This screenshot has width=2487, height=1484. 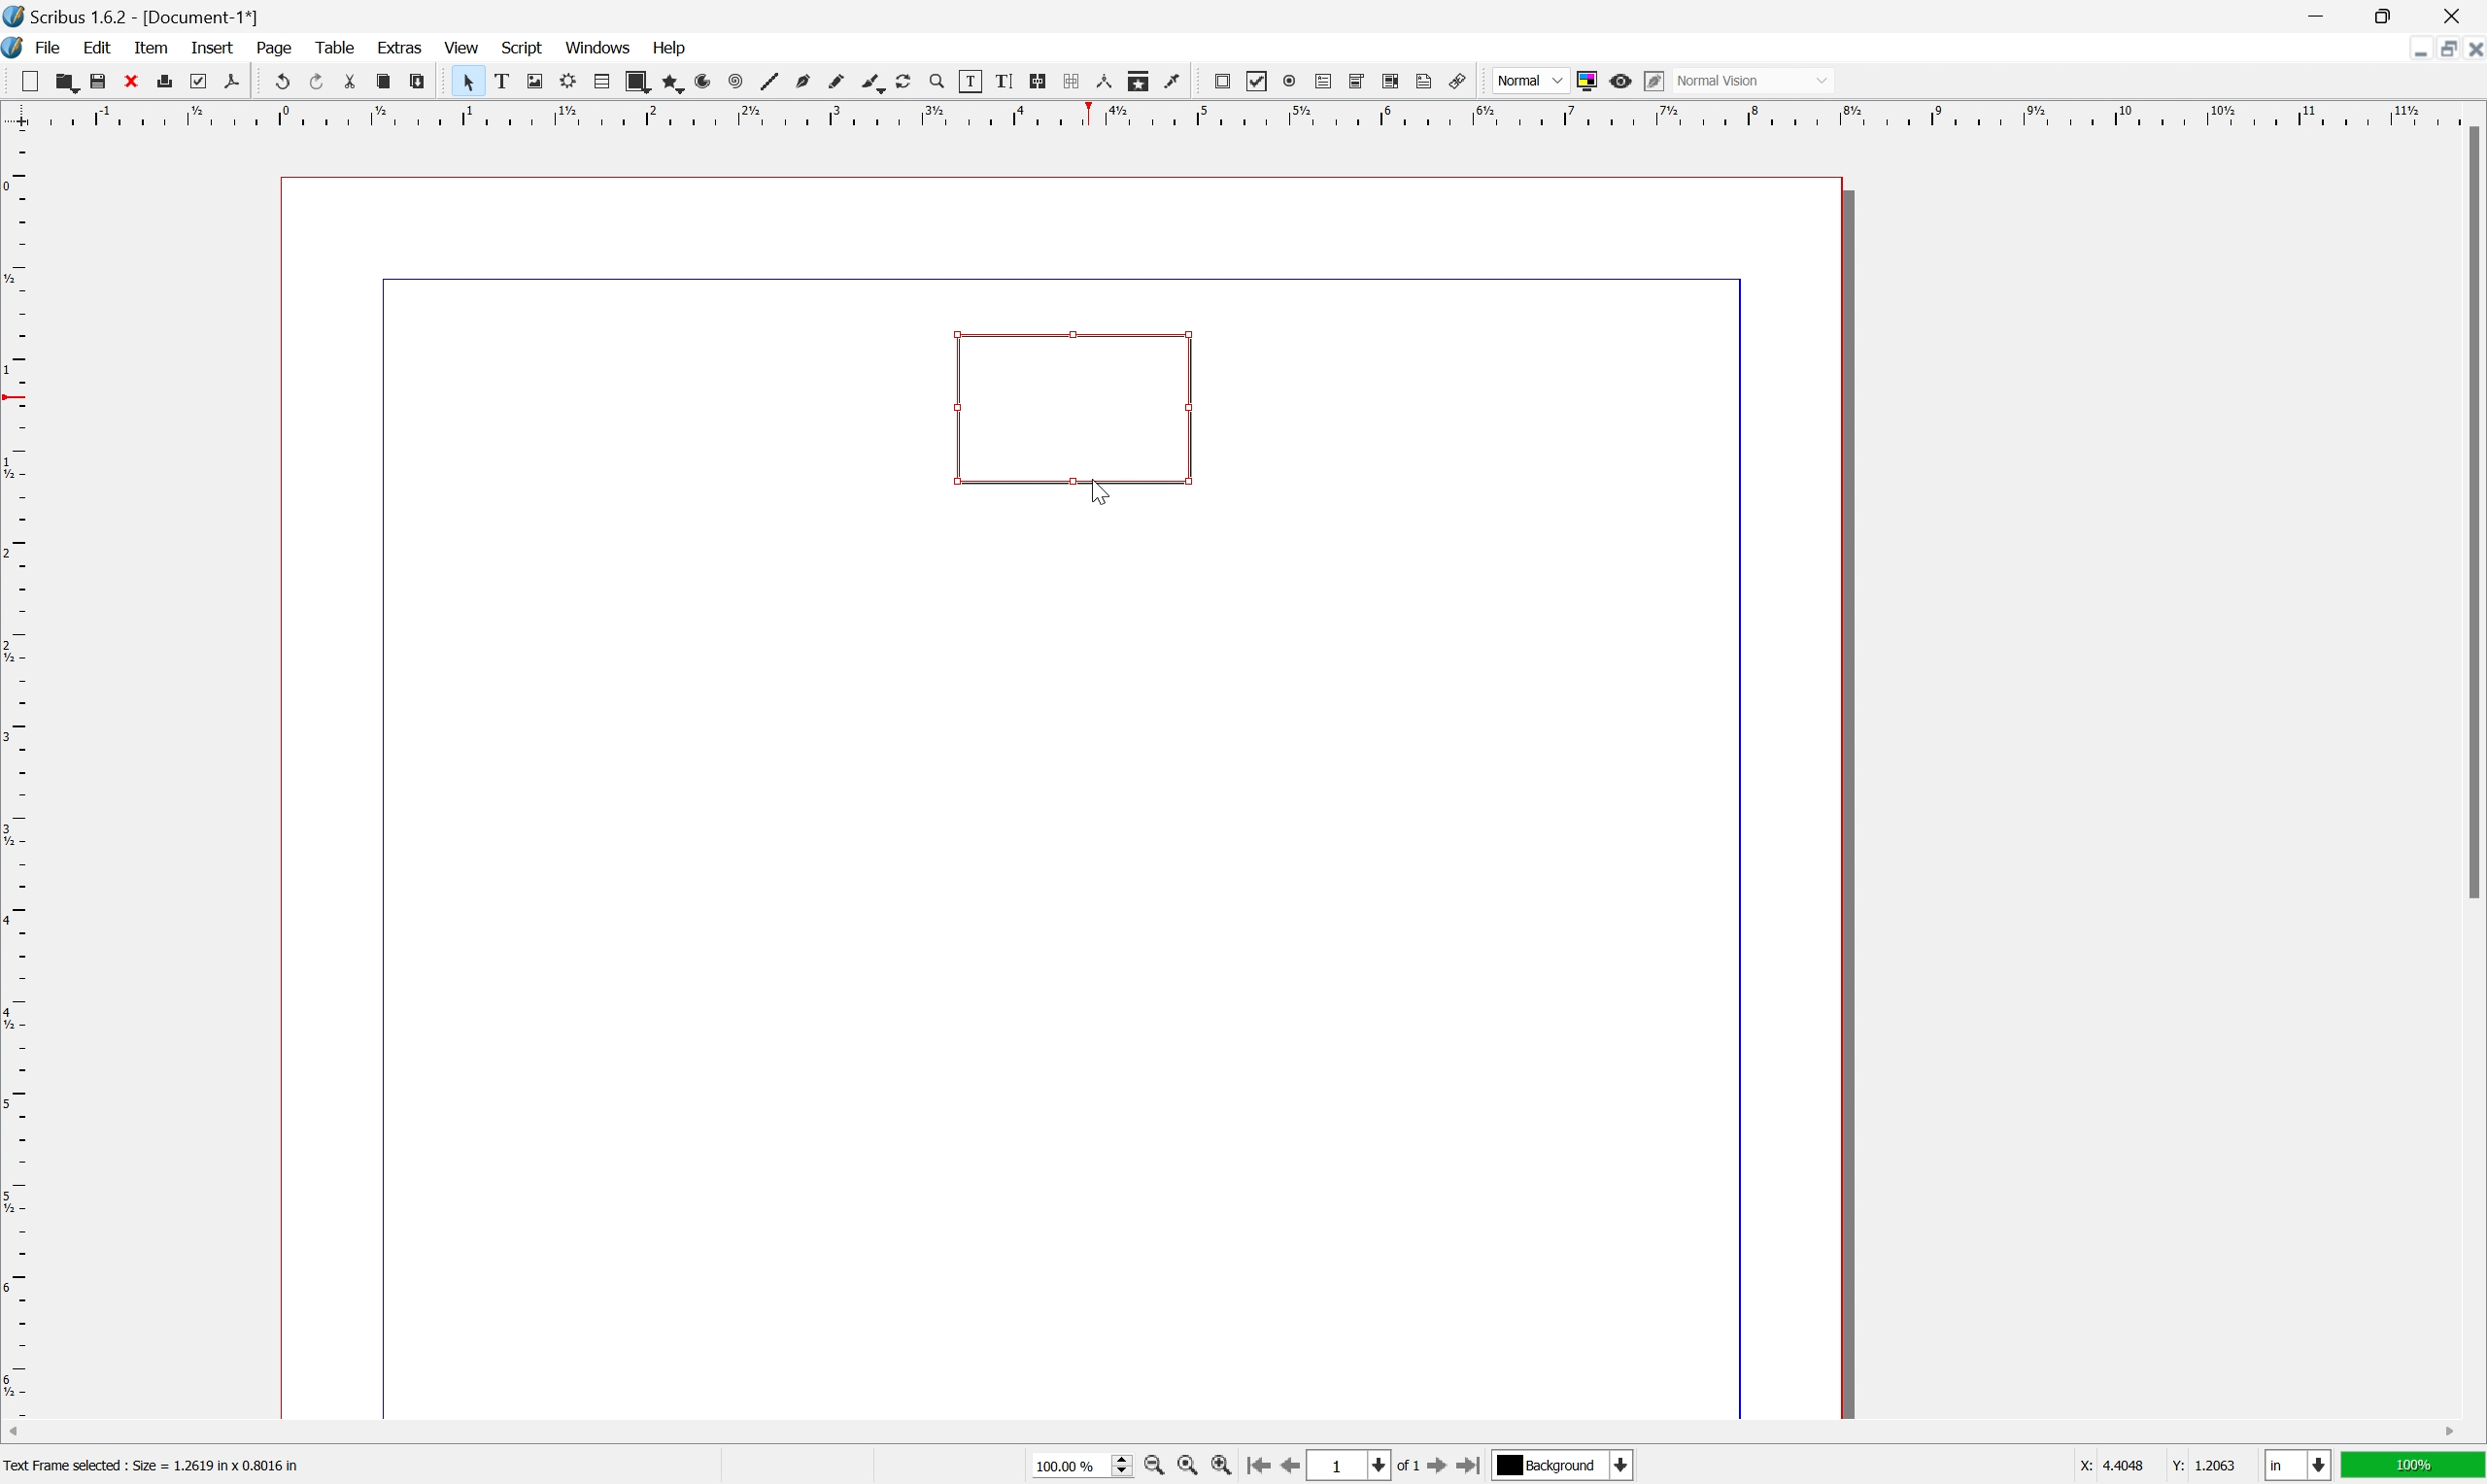 I want to click on 100%, so click(x=2414, y=1468).